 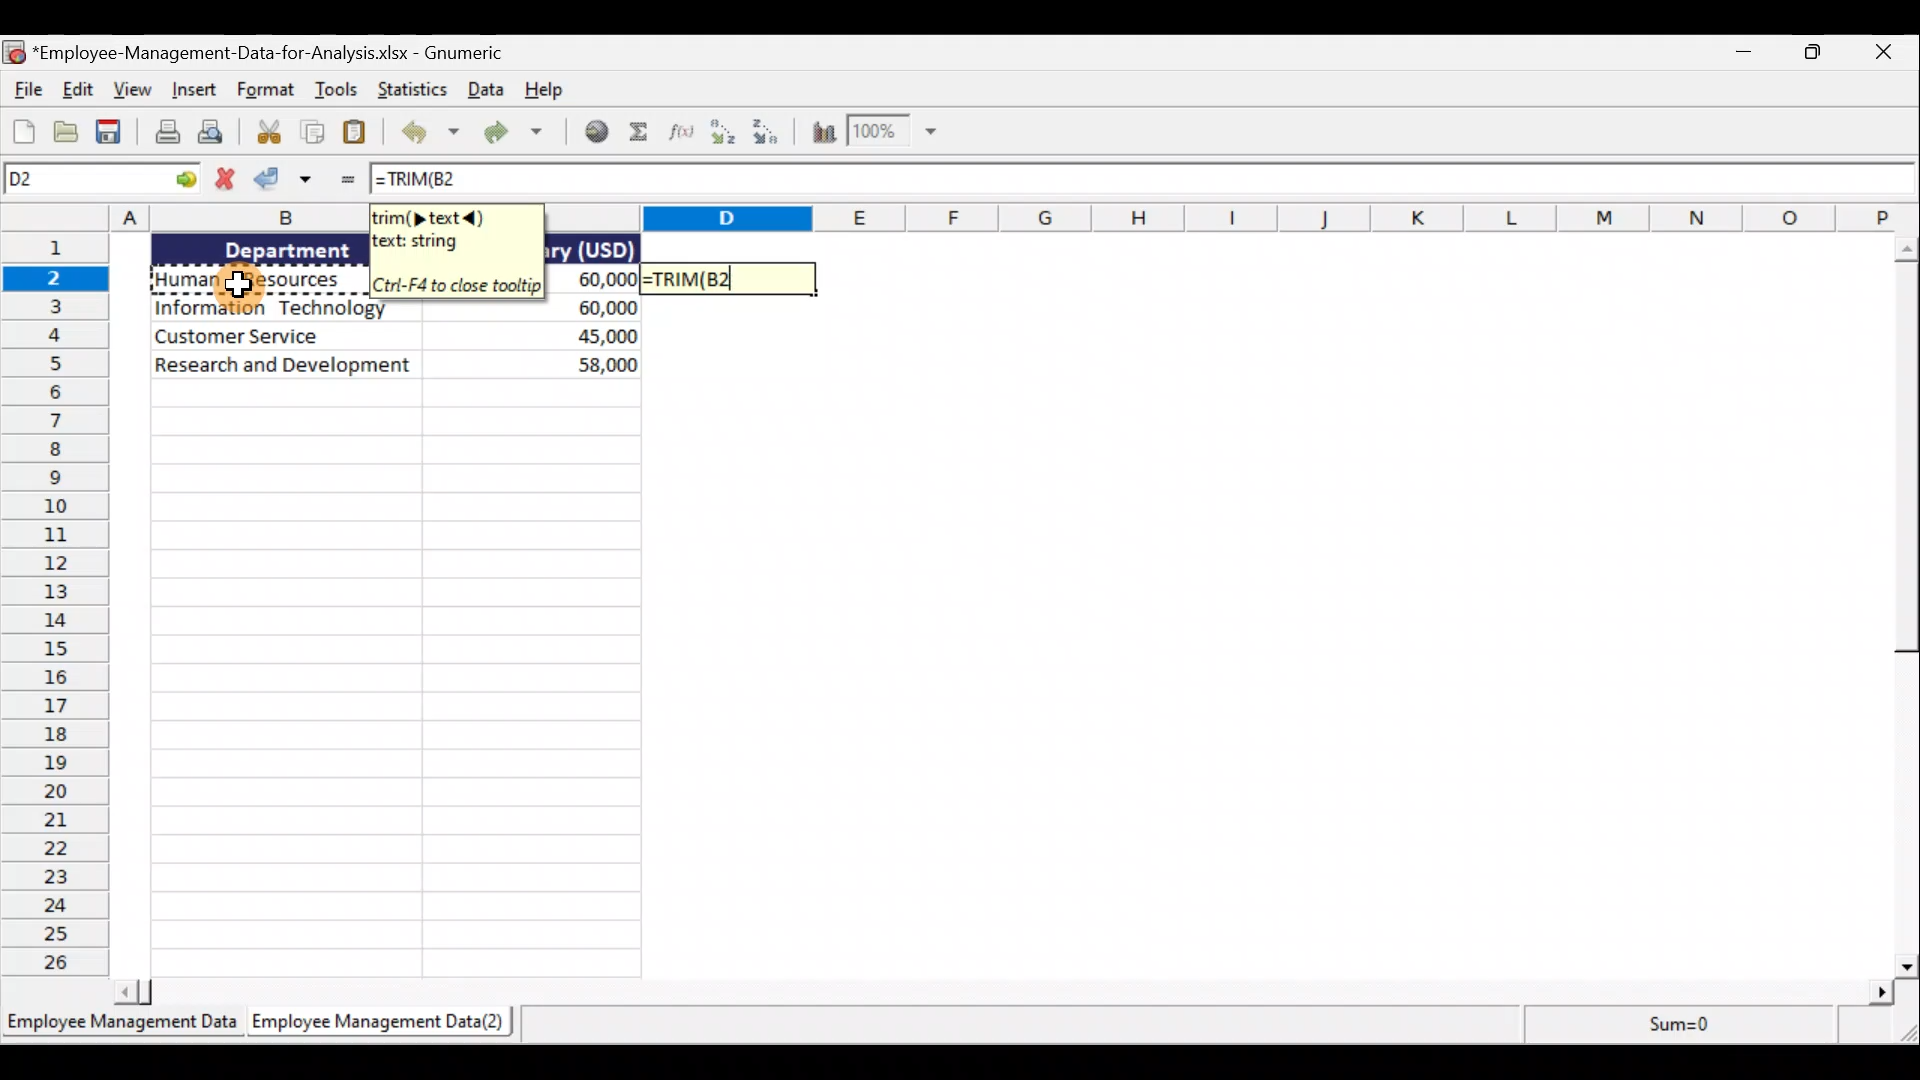 What do you see at coordinates (162, 135) in the screenshot?
I see `Print the current file` at bounding box center [162, 135].